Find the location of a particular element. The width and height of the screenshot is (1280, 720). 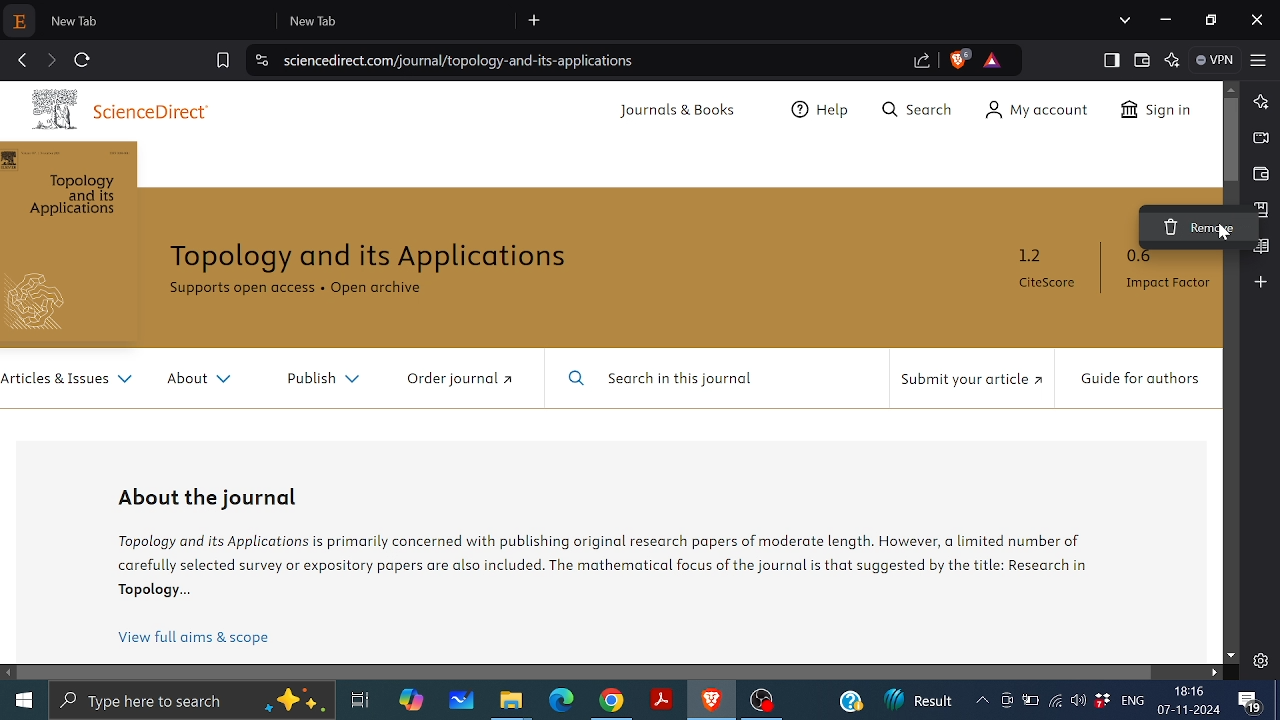

Meet now is located at coordinates (1006, 704).